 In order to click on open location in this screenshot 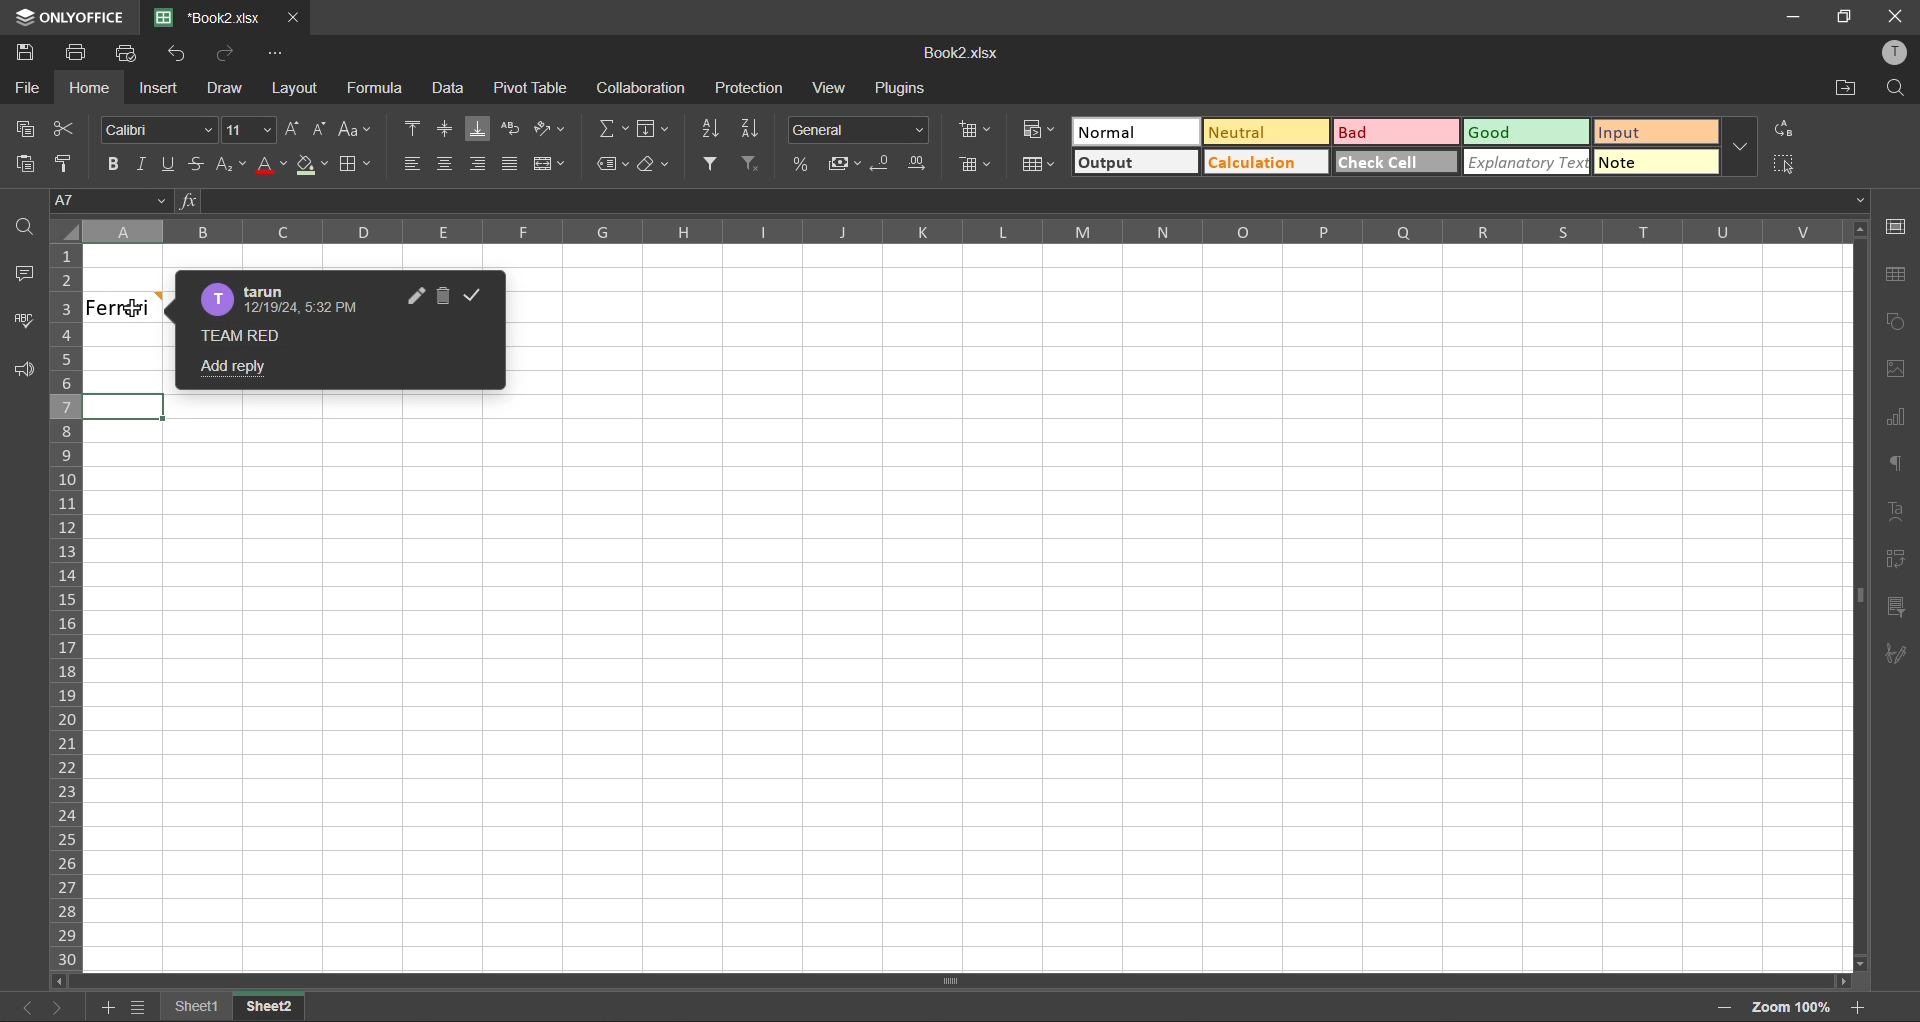, I will do `click(1847, 91)`.